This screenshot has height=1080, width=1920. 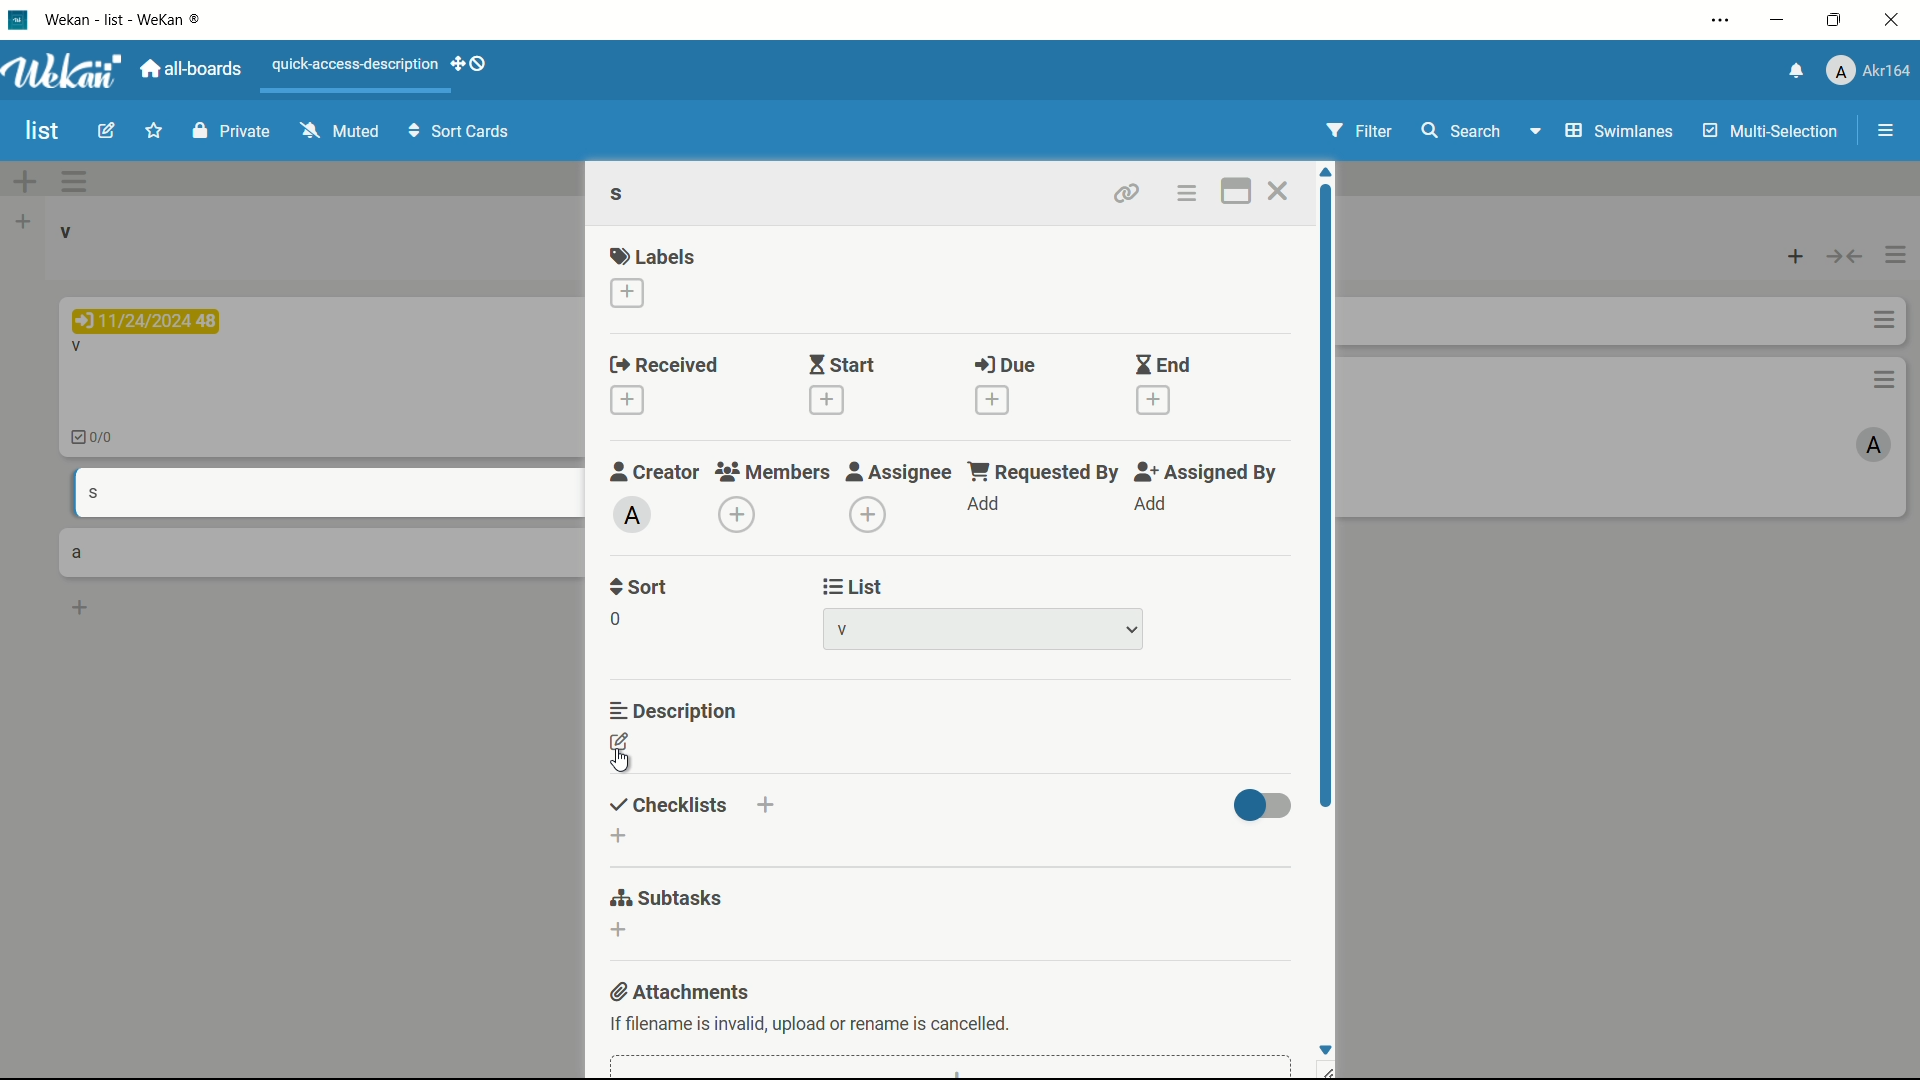 I want to click on search, so click(x=1463, y=131).